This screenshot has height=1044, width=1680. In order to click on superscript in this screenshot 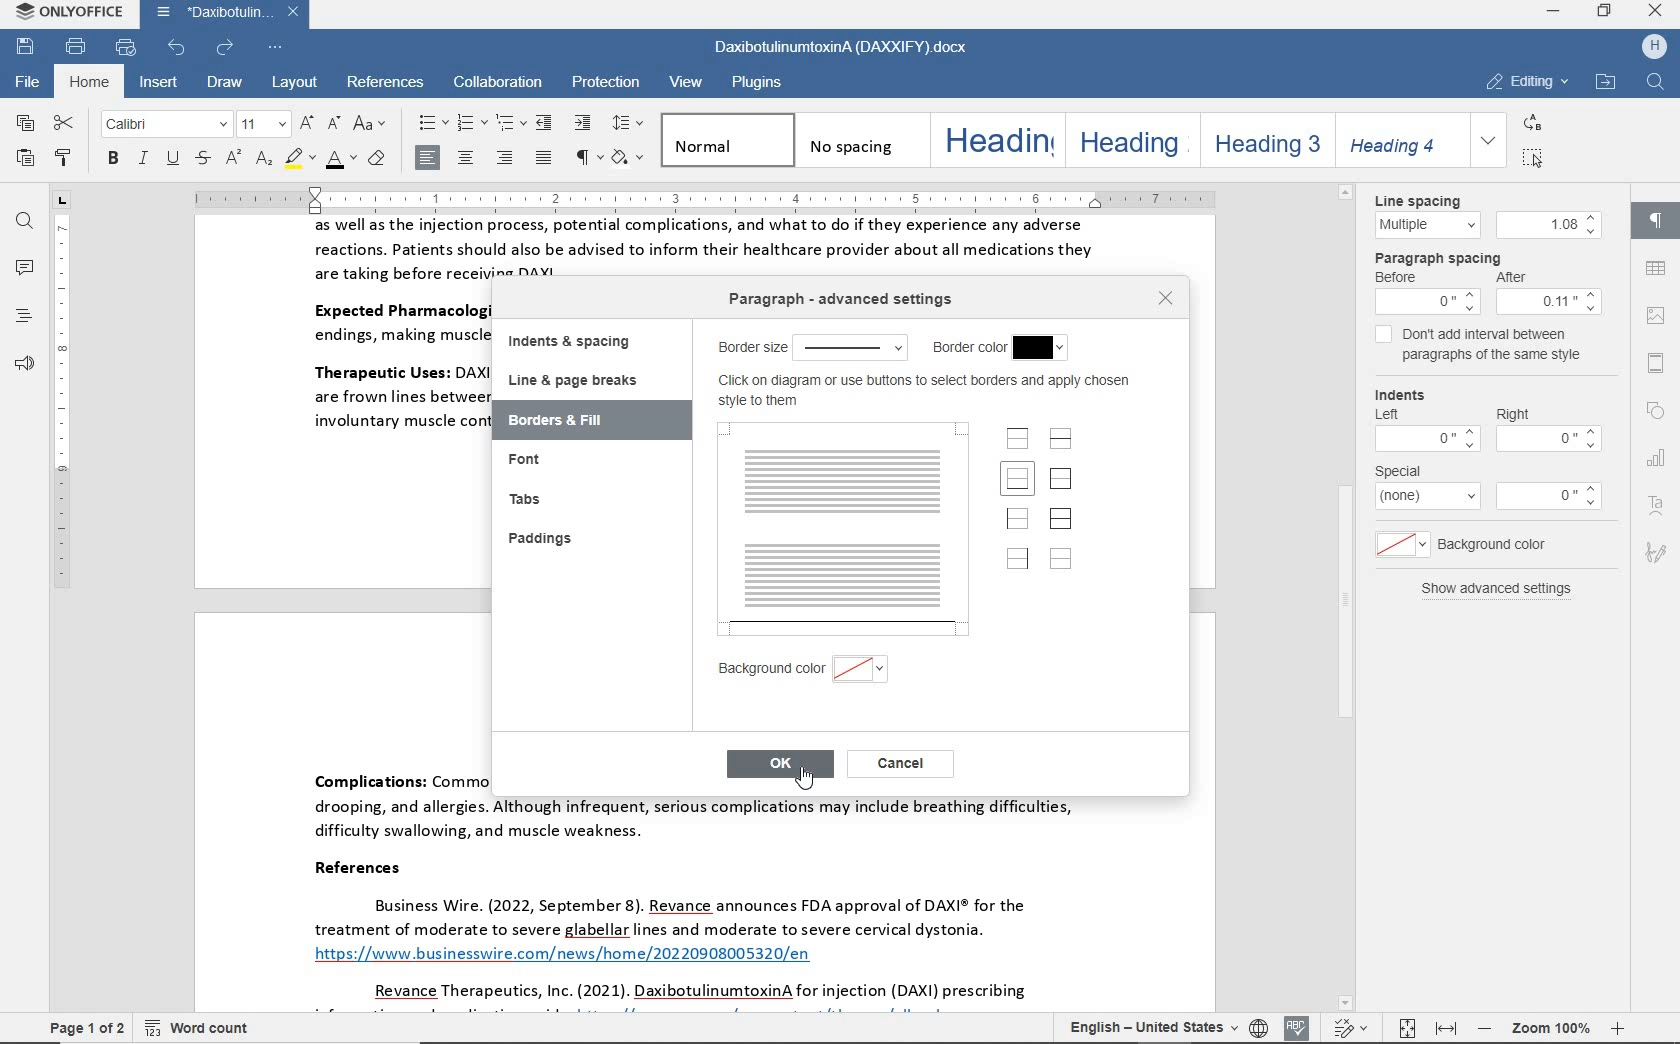, I will do `click(232, 160)`.